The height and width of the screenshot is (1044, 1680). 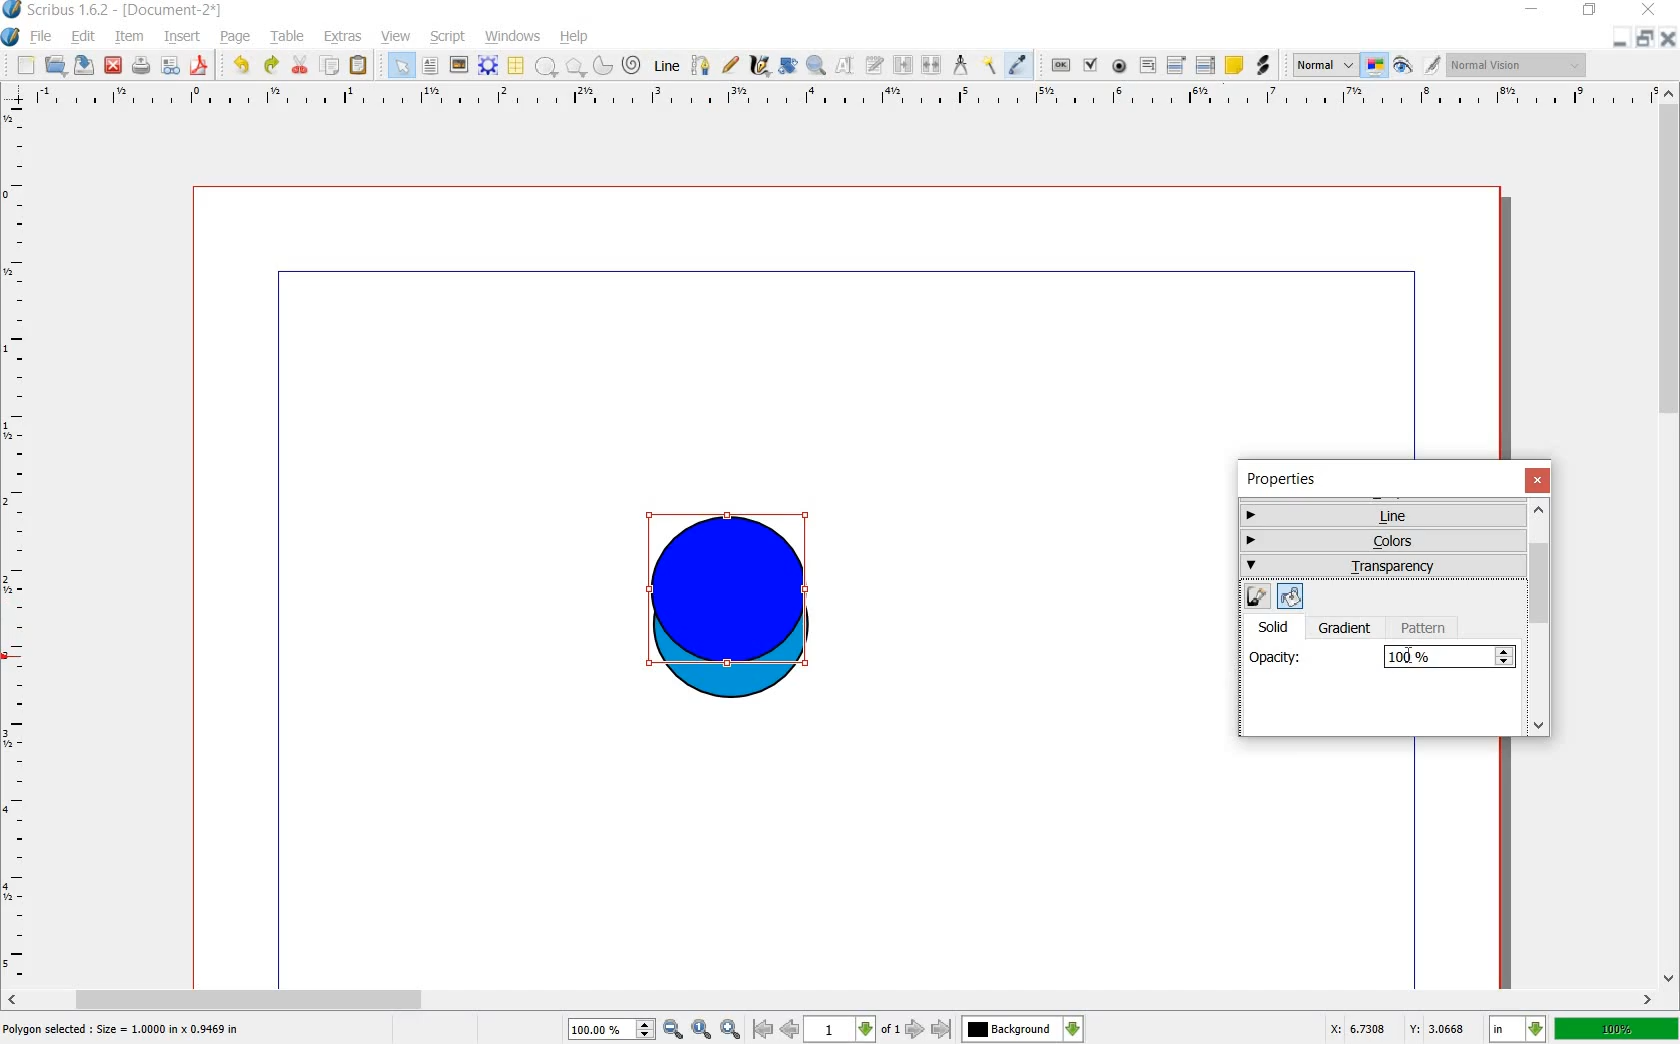 I want to click on cut, so click(x=302, y=66).